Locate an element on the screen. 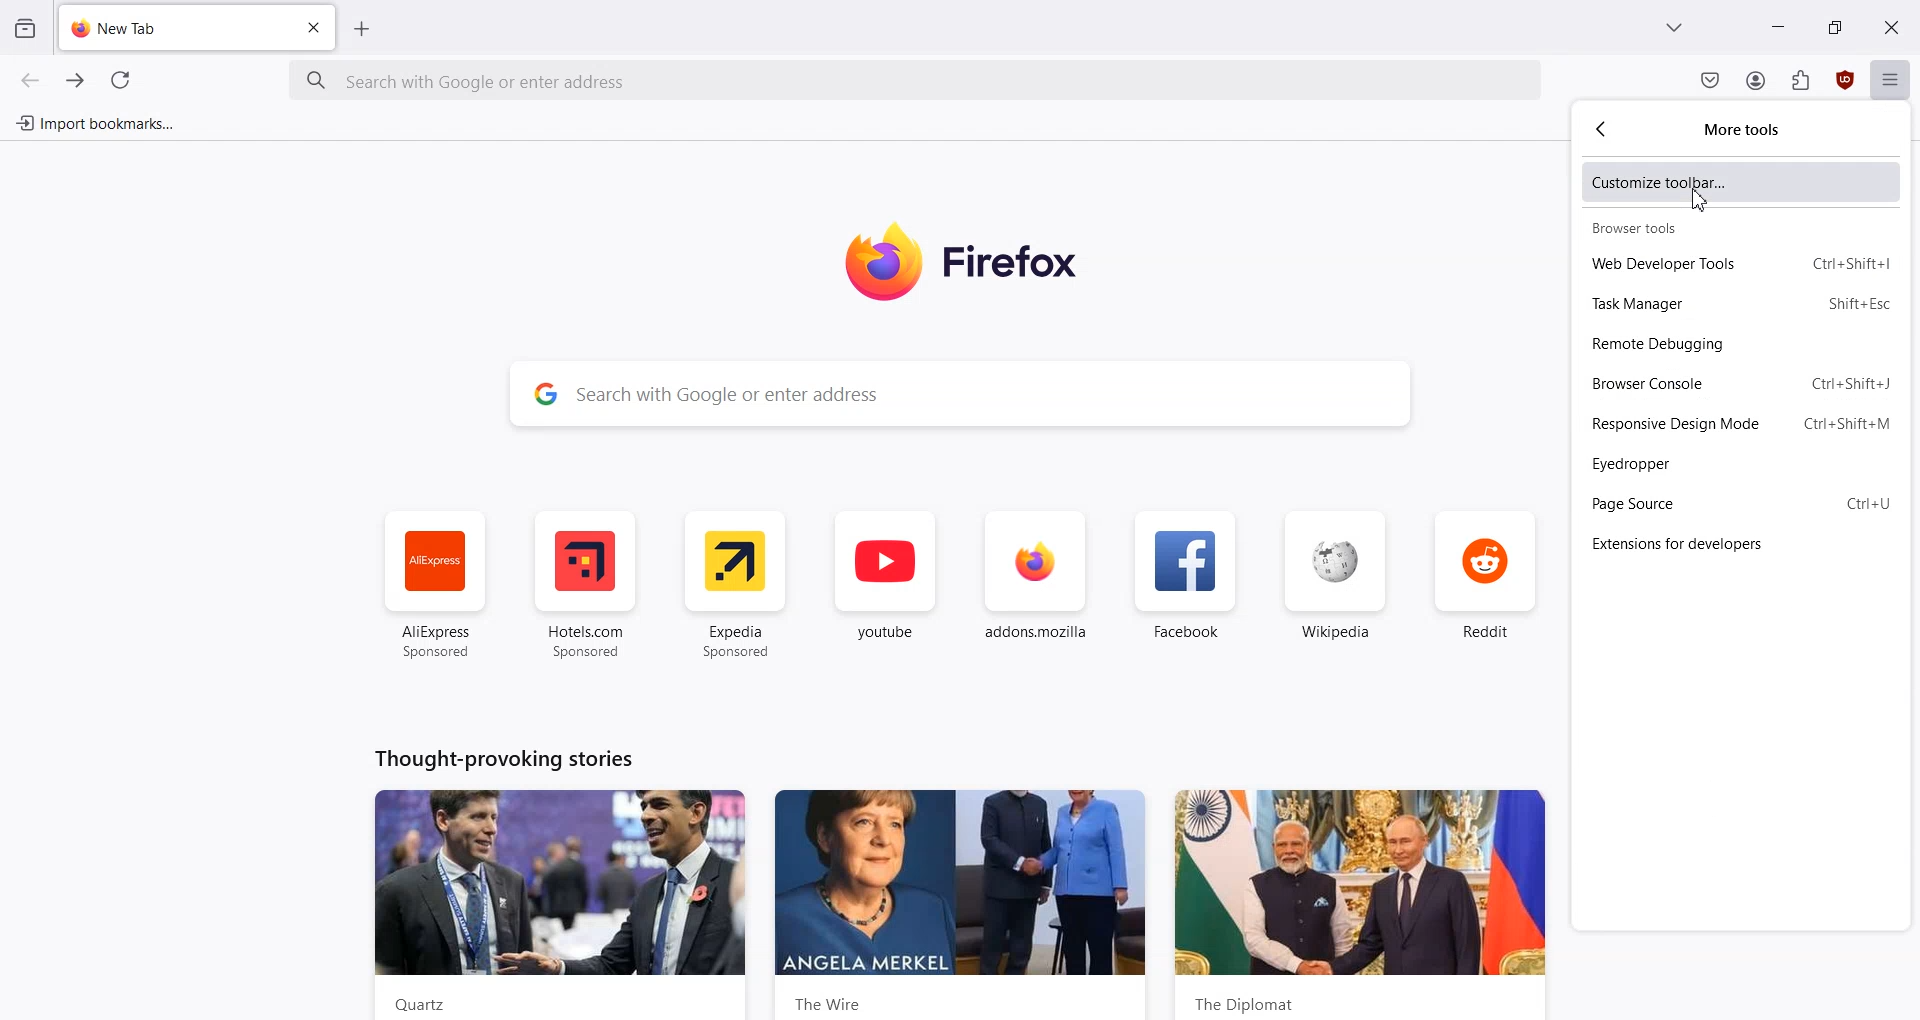  New Tab is located at coordinates (172, 28).